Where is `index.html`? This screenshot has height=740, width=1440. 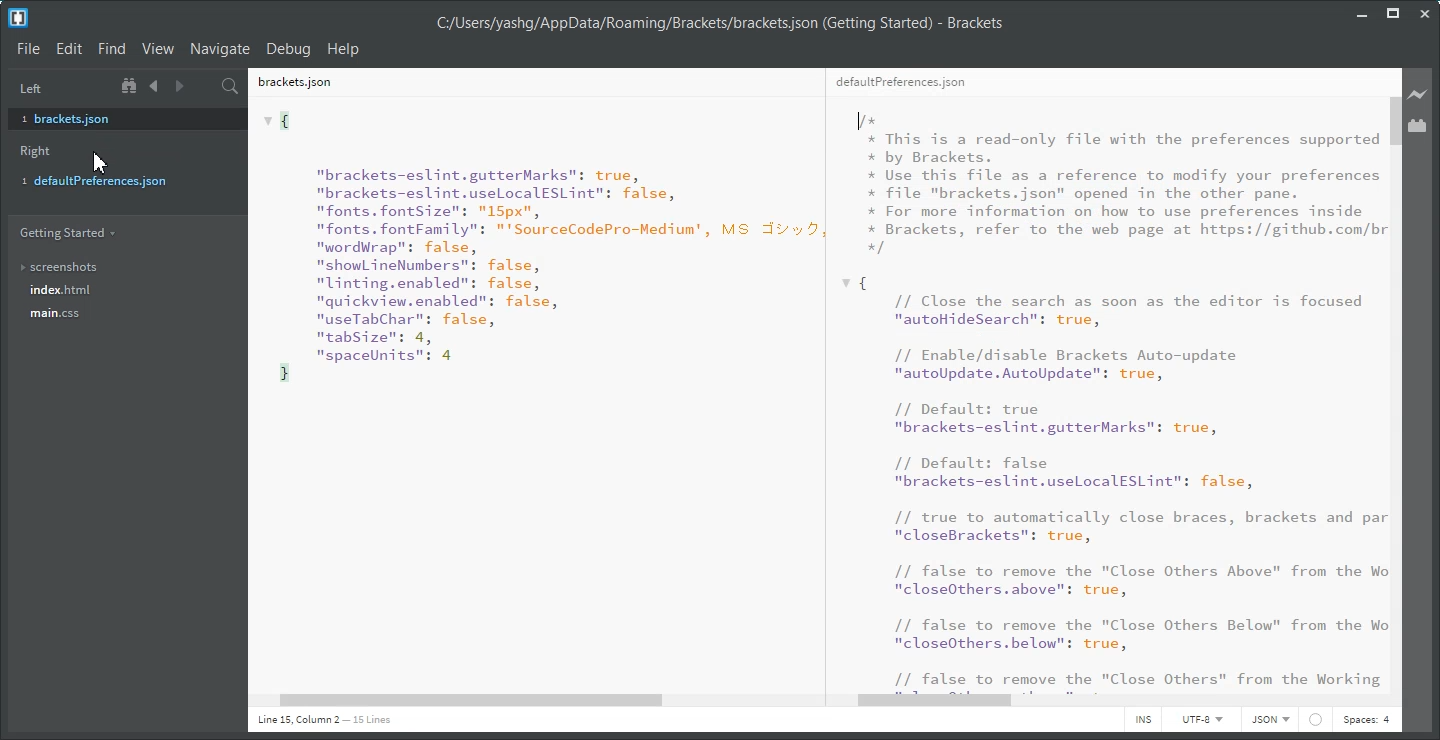
index.html is located at coordinates (124, 291).